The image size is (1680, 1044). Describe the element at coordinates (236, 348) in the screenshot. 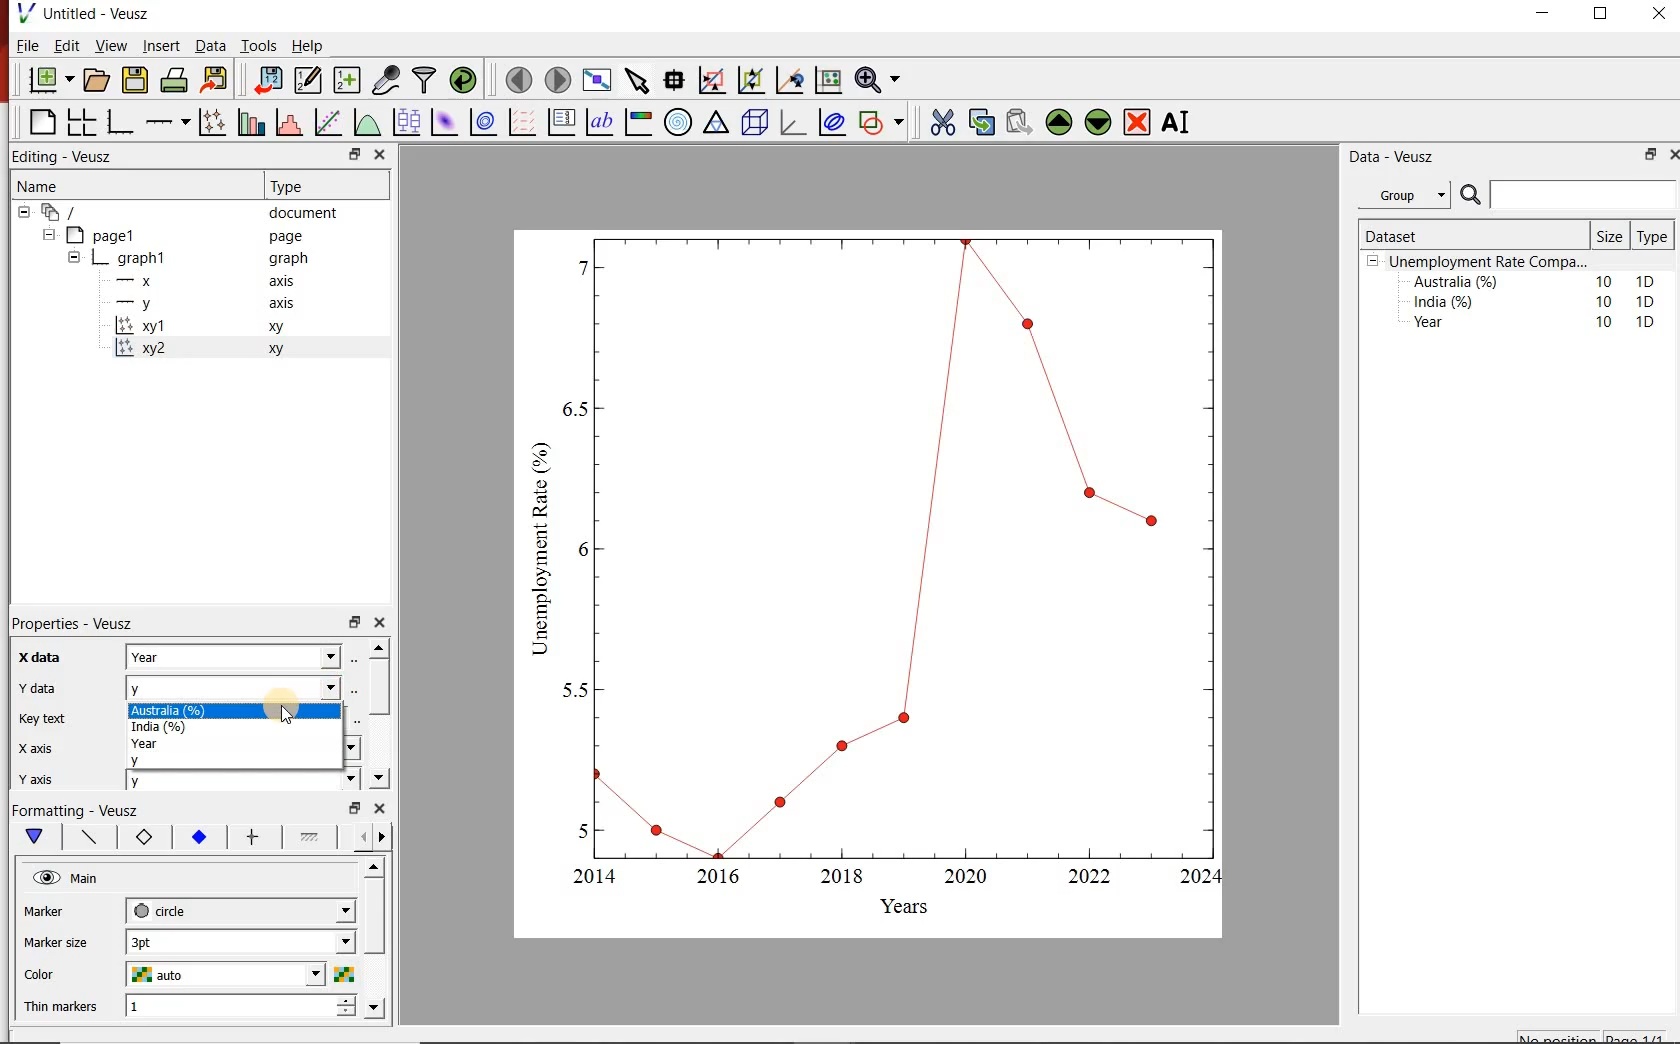

I see `xy2` at that location.